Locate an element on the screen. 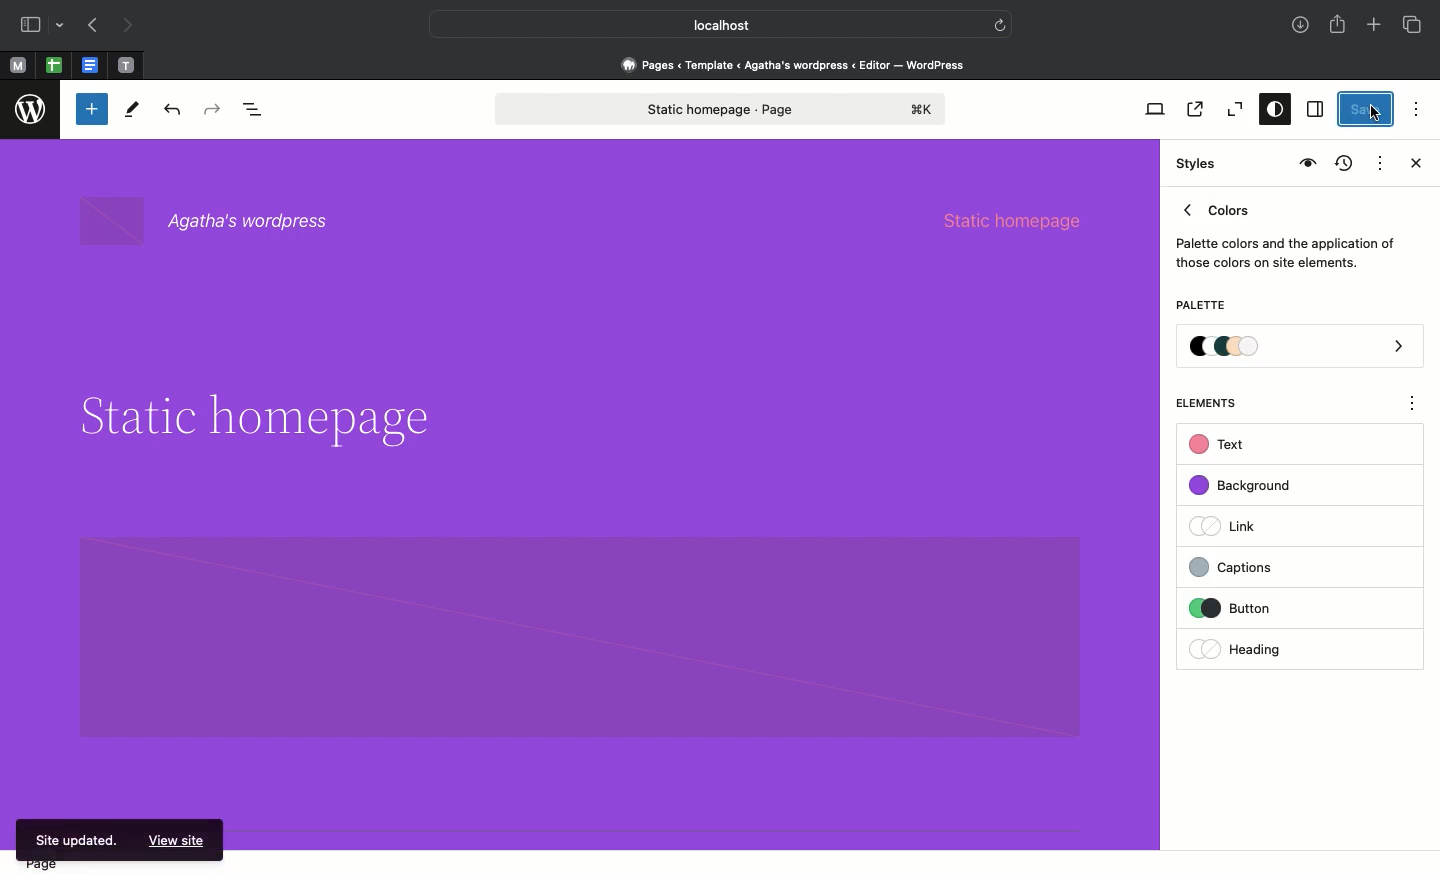 The height and width of the screenshot is (874, 1440). Tools is located at coordinates (133, 114).